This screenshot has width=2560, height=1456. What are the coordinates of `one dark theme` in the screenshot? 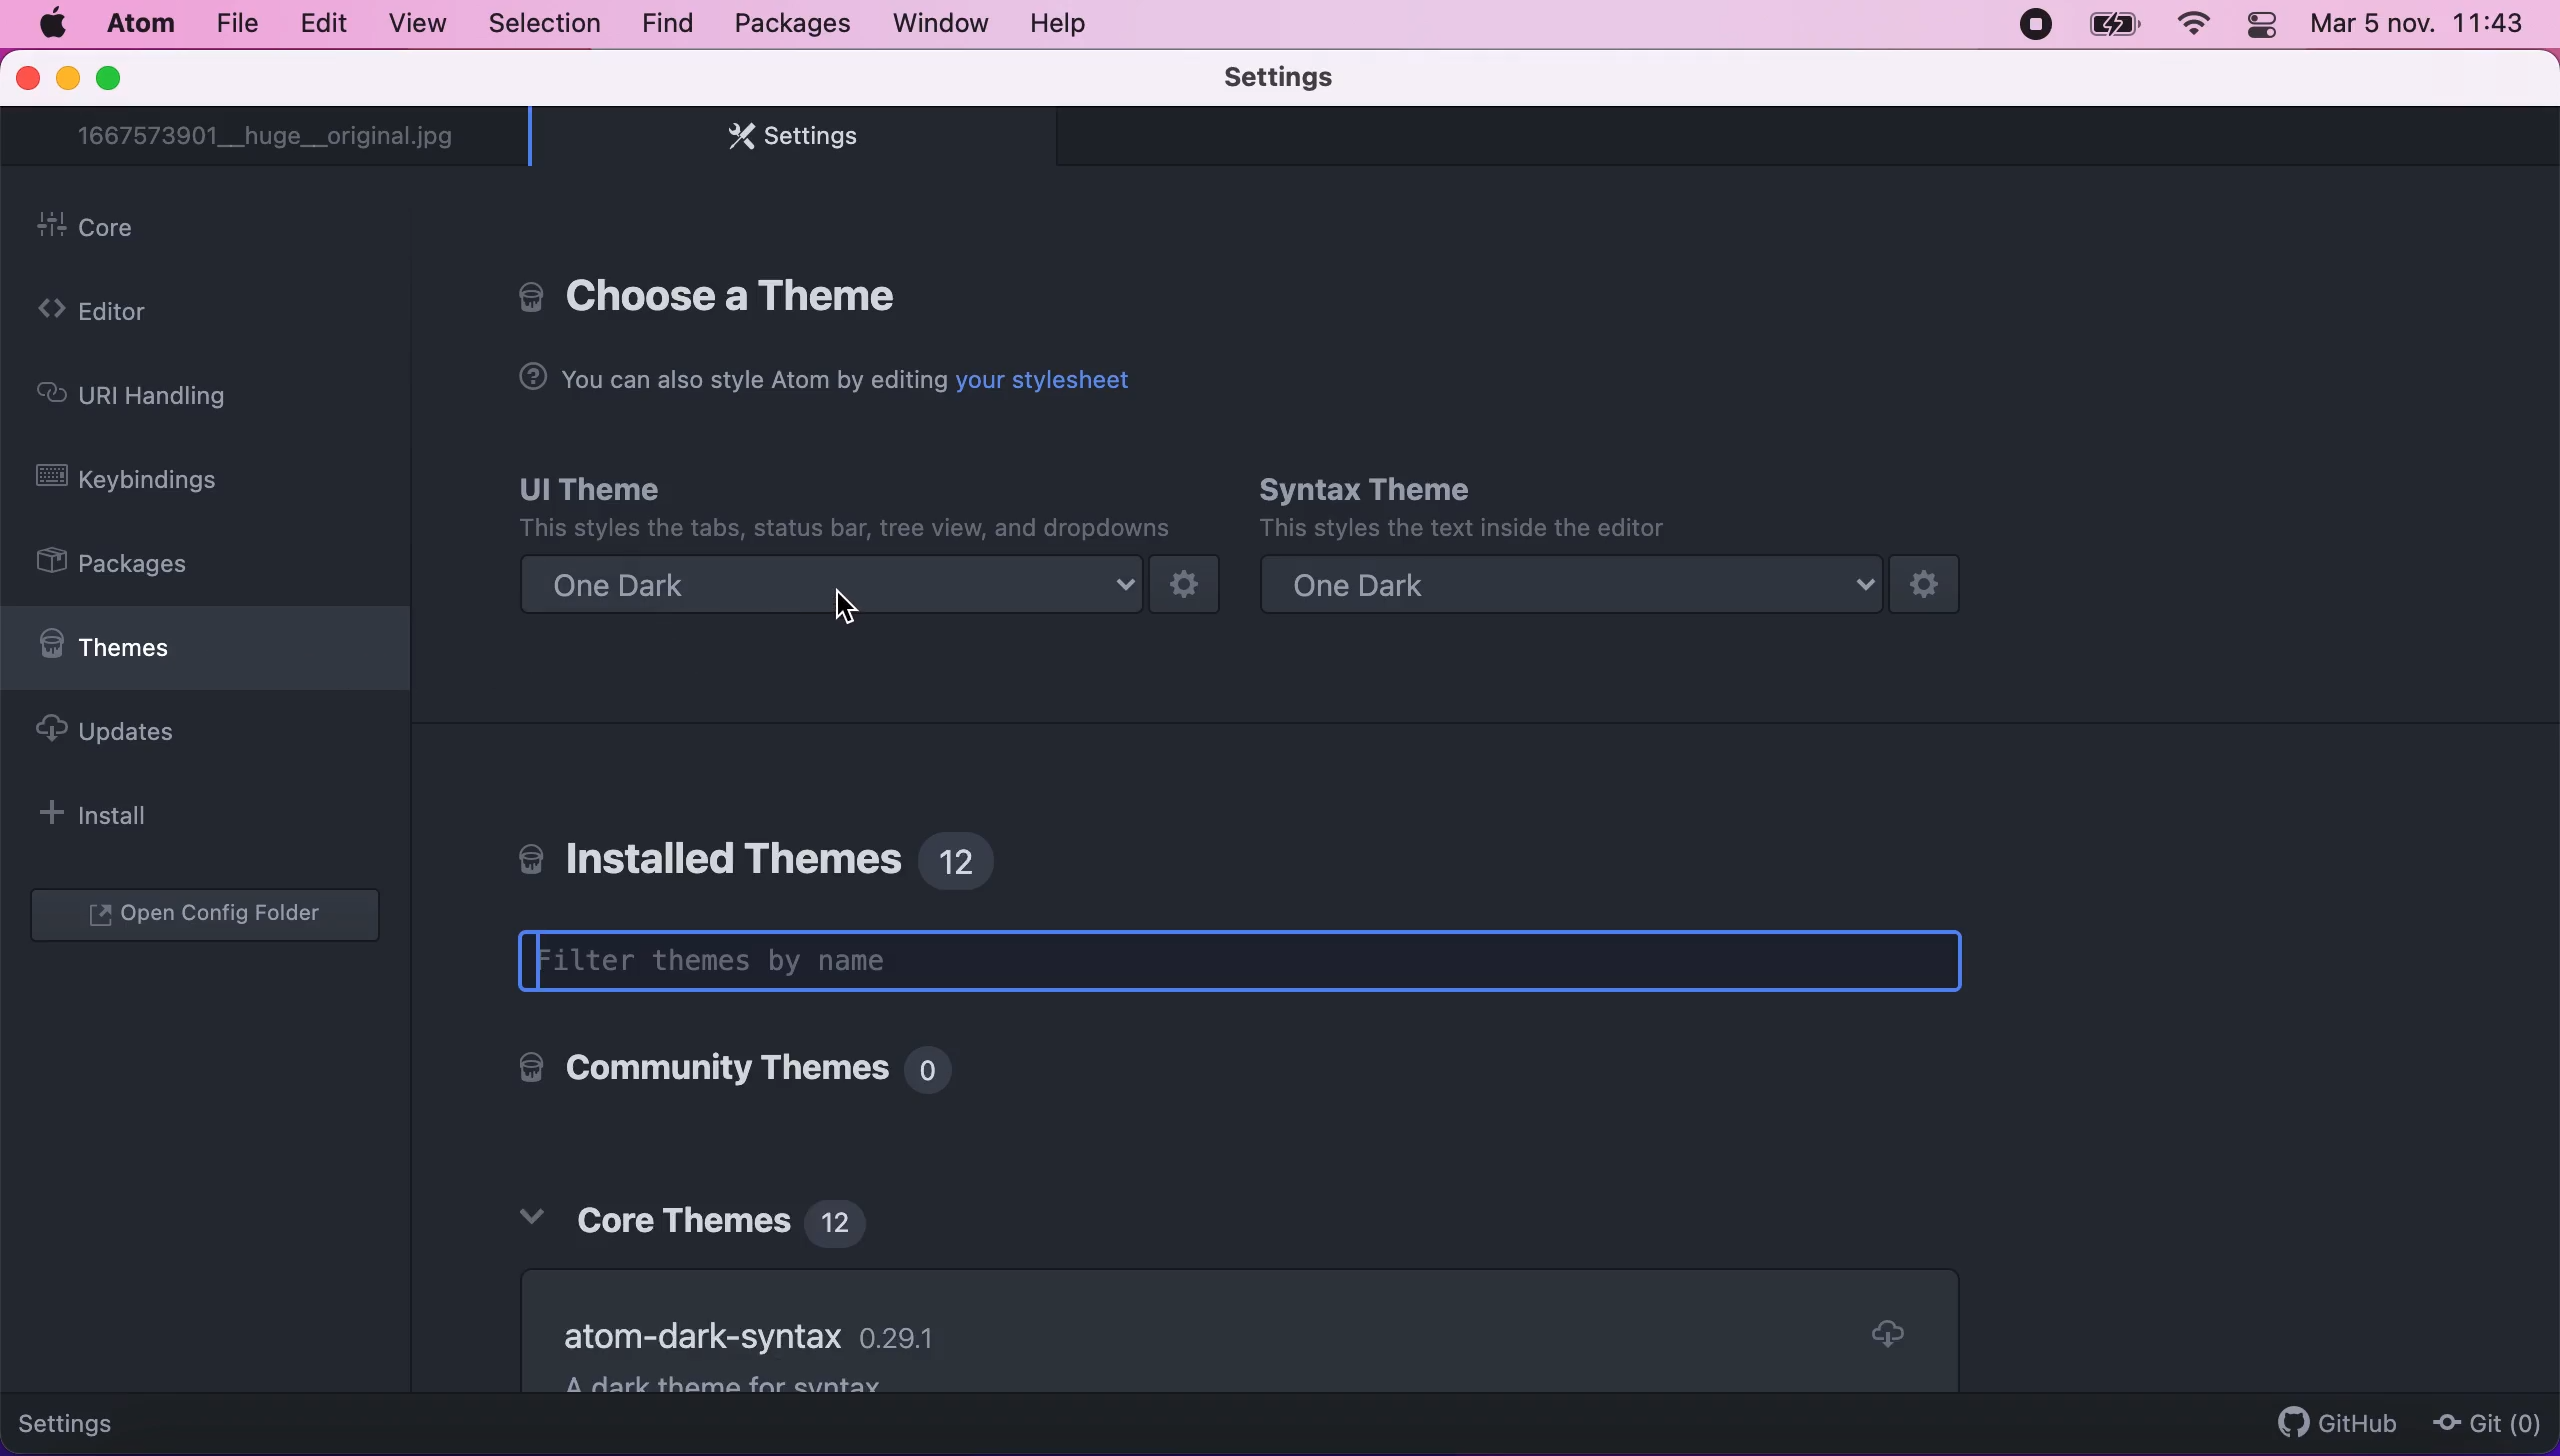 It's located at (1605, 587).